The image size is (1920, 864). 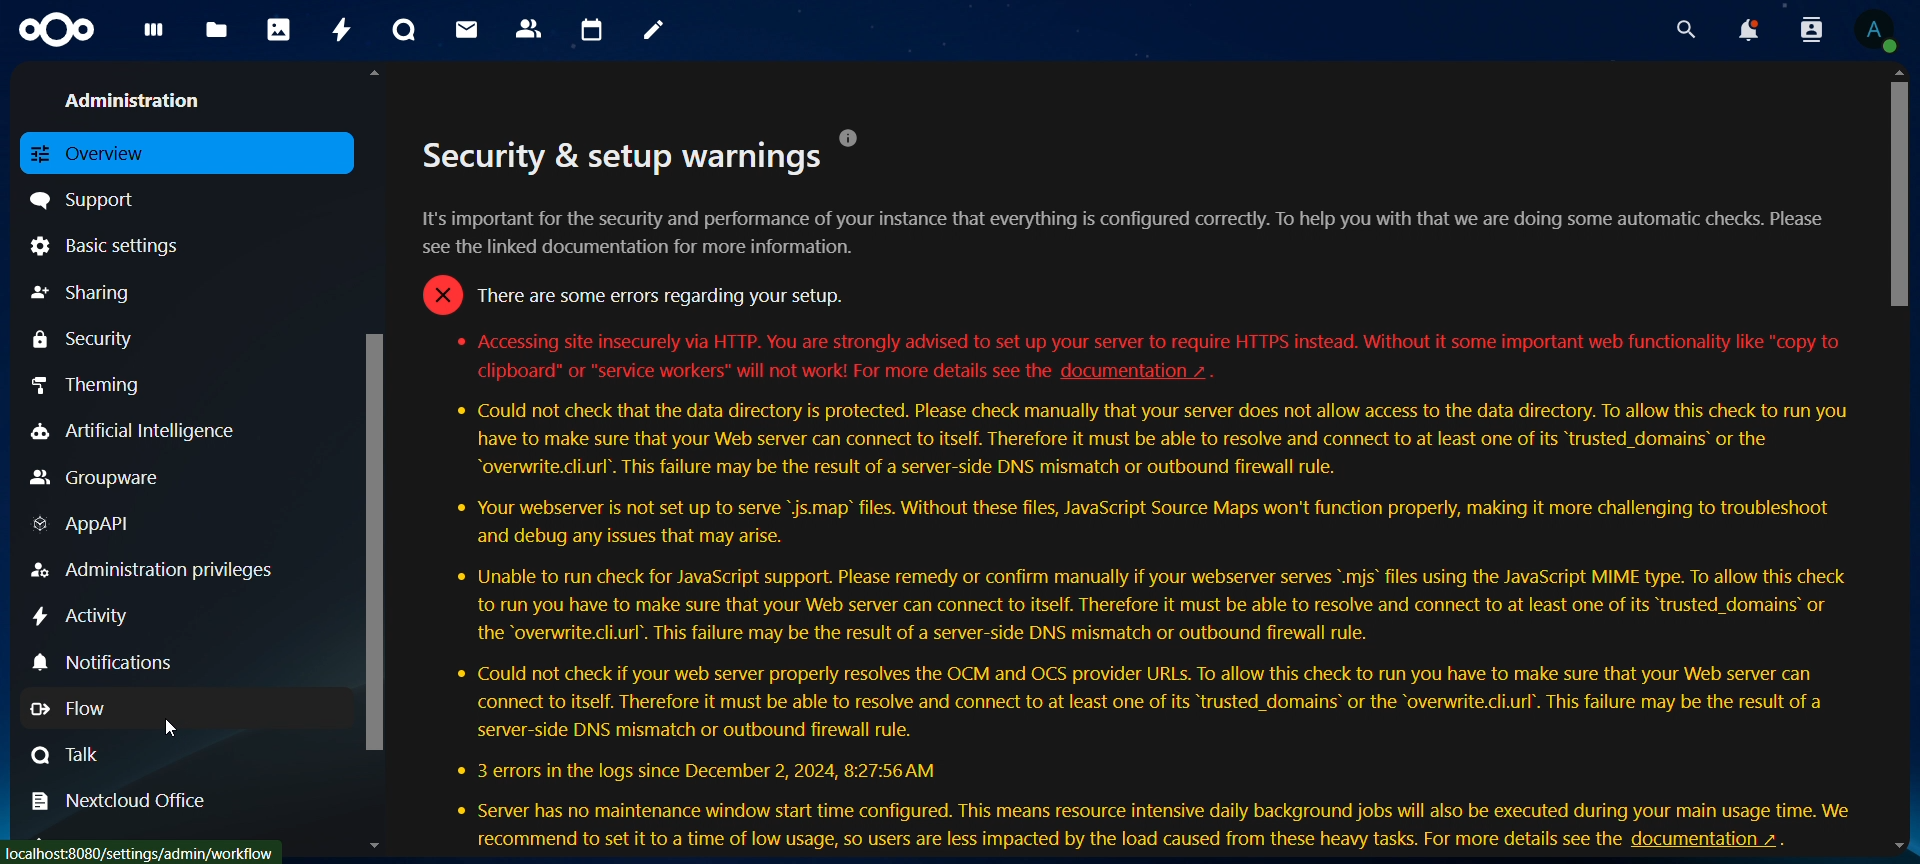 I want to click on administration, so click(x=140, y=98).